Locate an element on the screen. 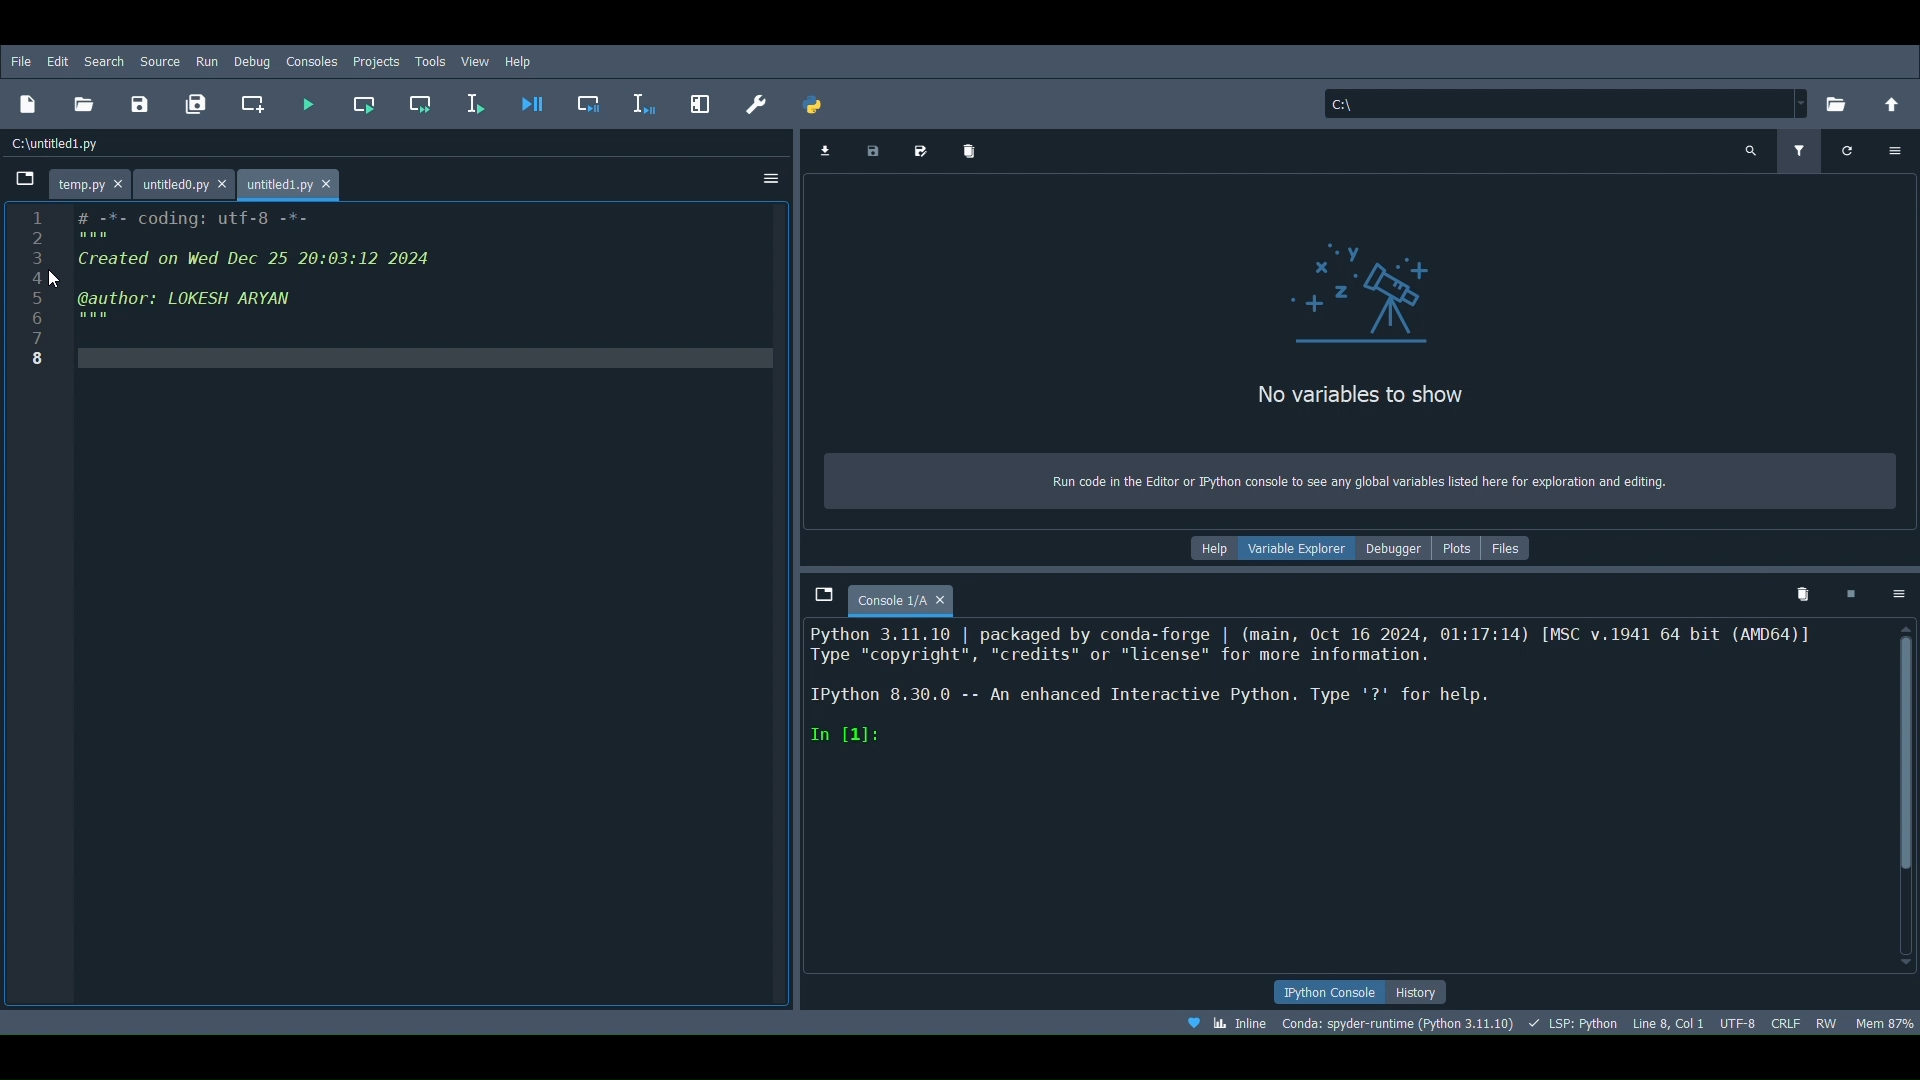  Debug selection or current line is located at coordinates (644, 100).